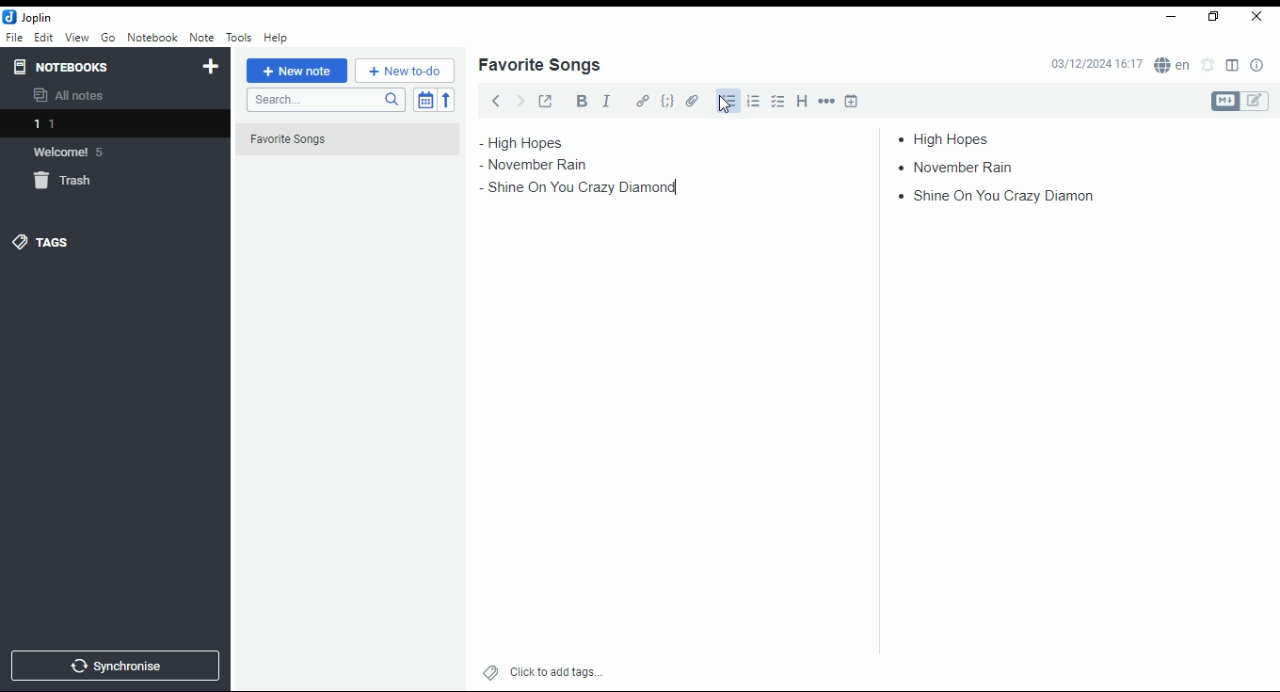  What do you see at coordinates (337, 140) in the screenshot?
I see `Favorite Songs` at bounding box center [337, 140].